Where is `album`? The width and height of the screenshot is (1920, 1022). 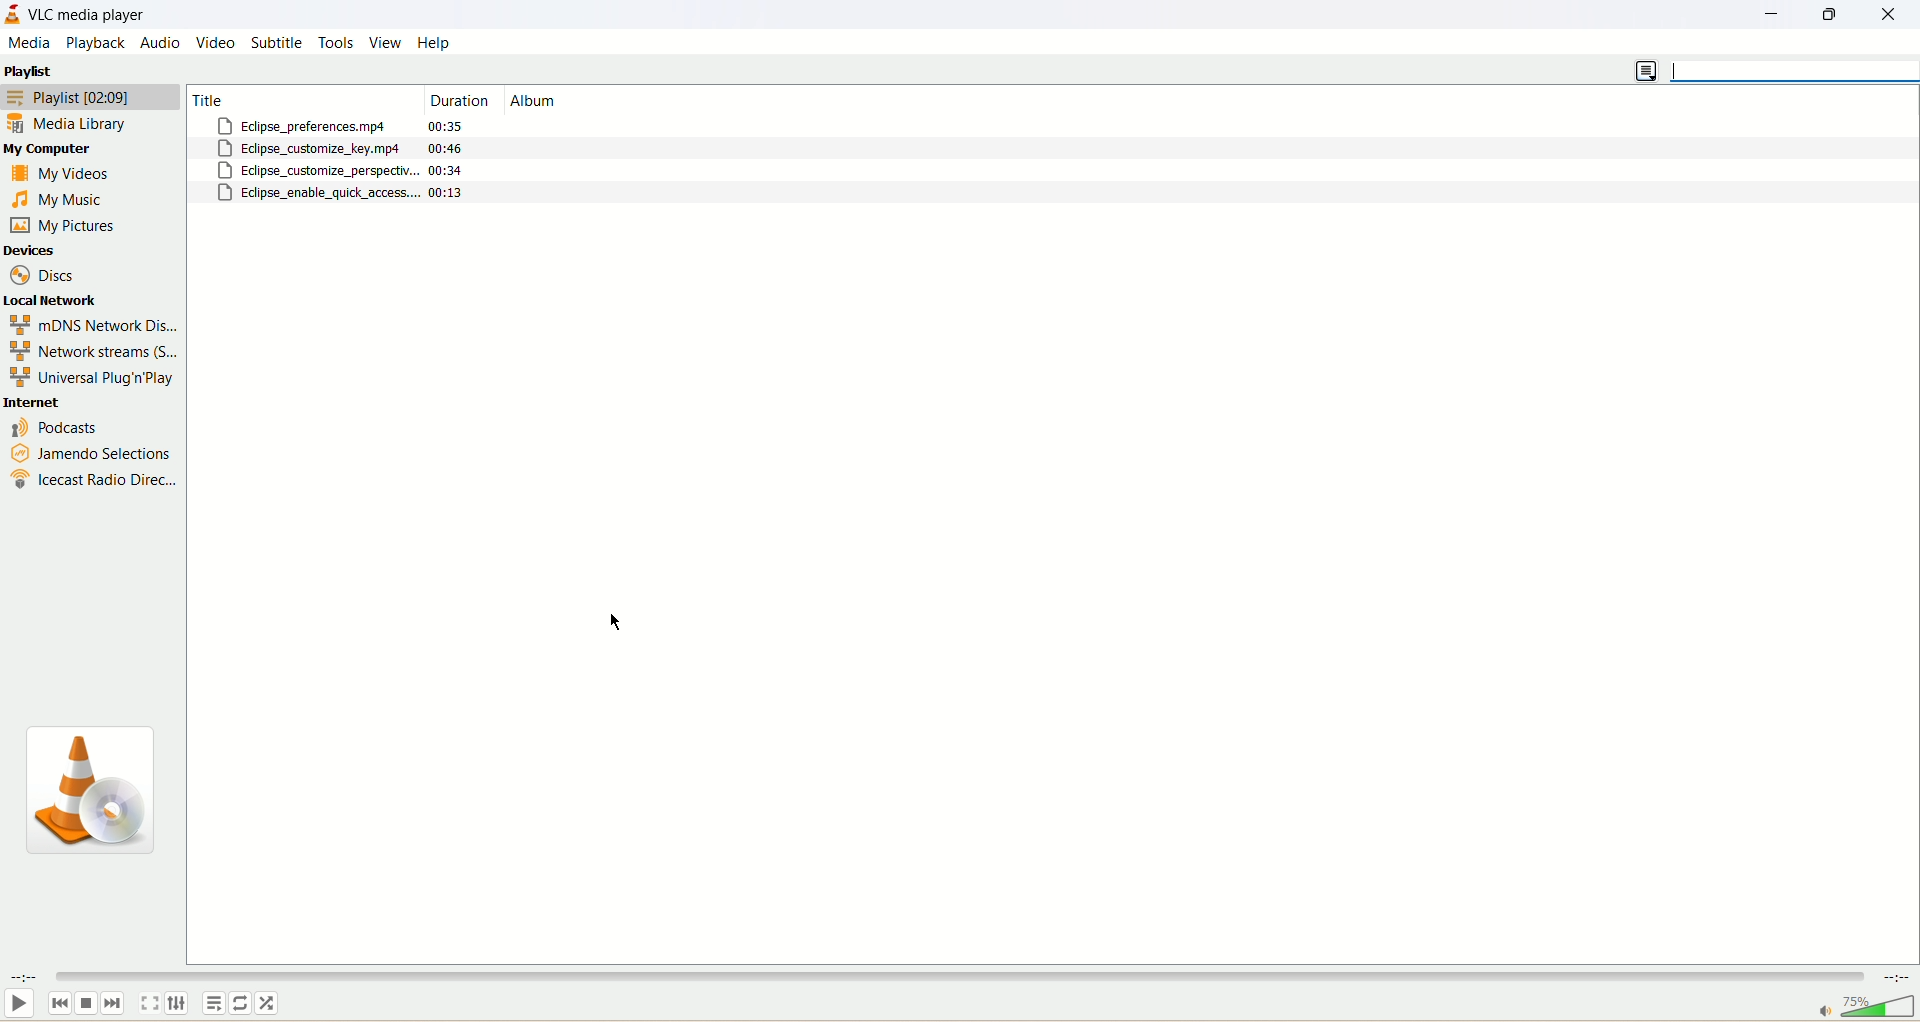
album is located at coordinates (534, 99).